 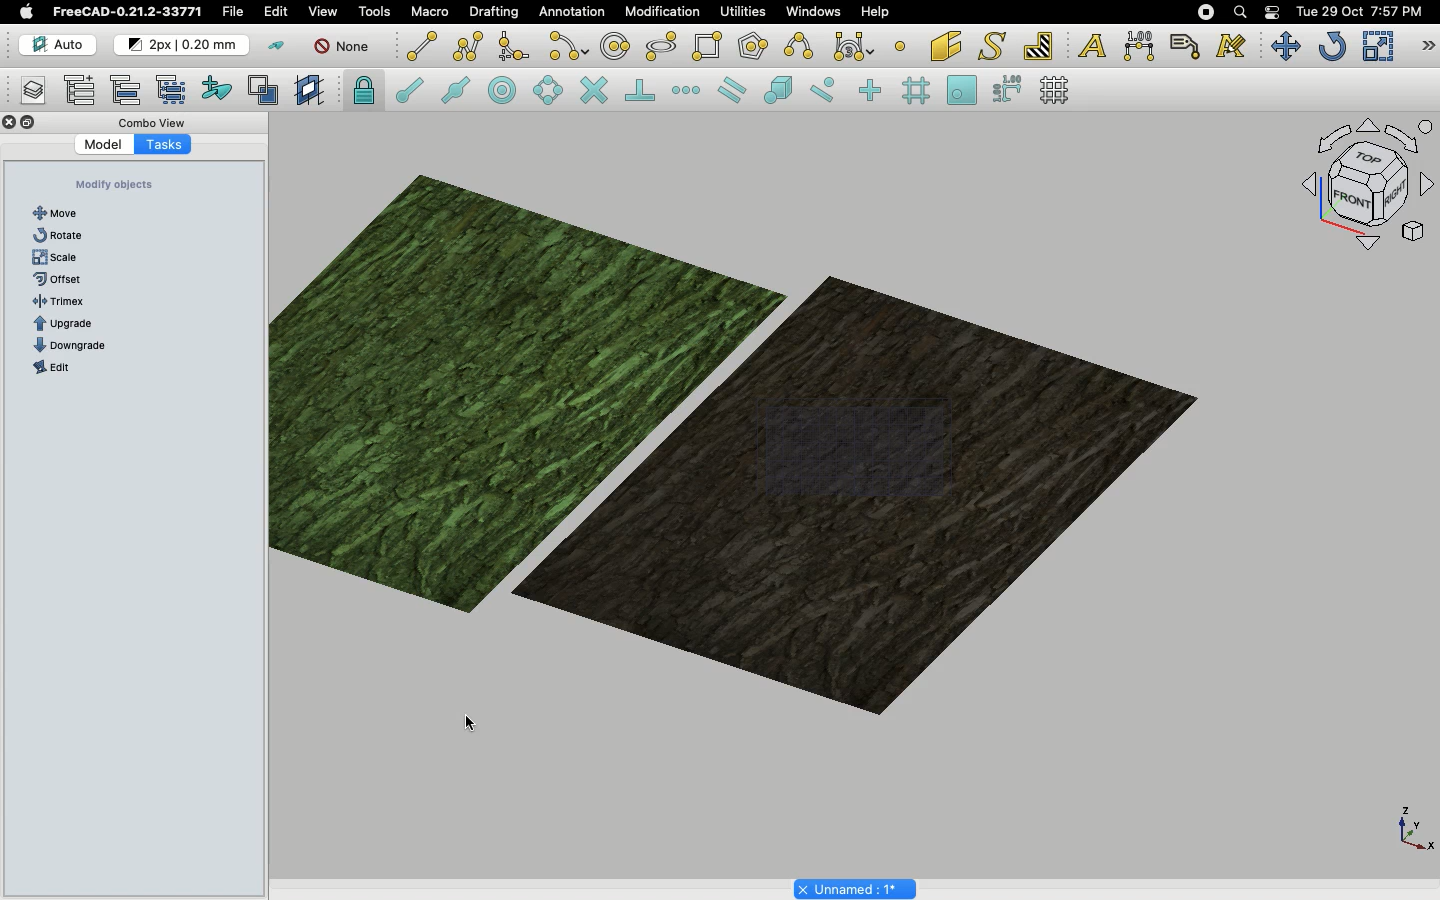 What do you see at coordinates (875, 11) in the screenshot?
I see `Help` at bounding box center [875, 11].